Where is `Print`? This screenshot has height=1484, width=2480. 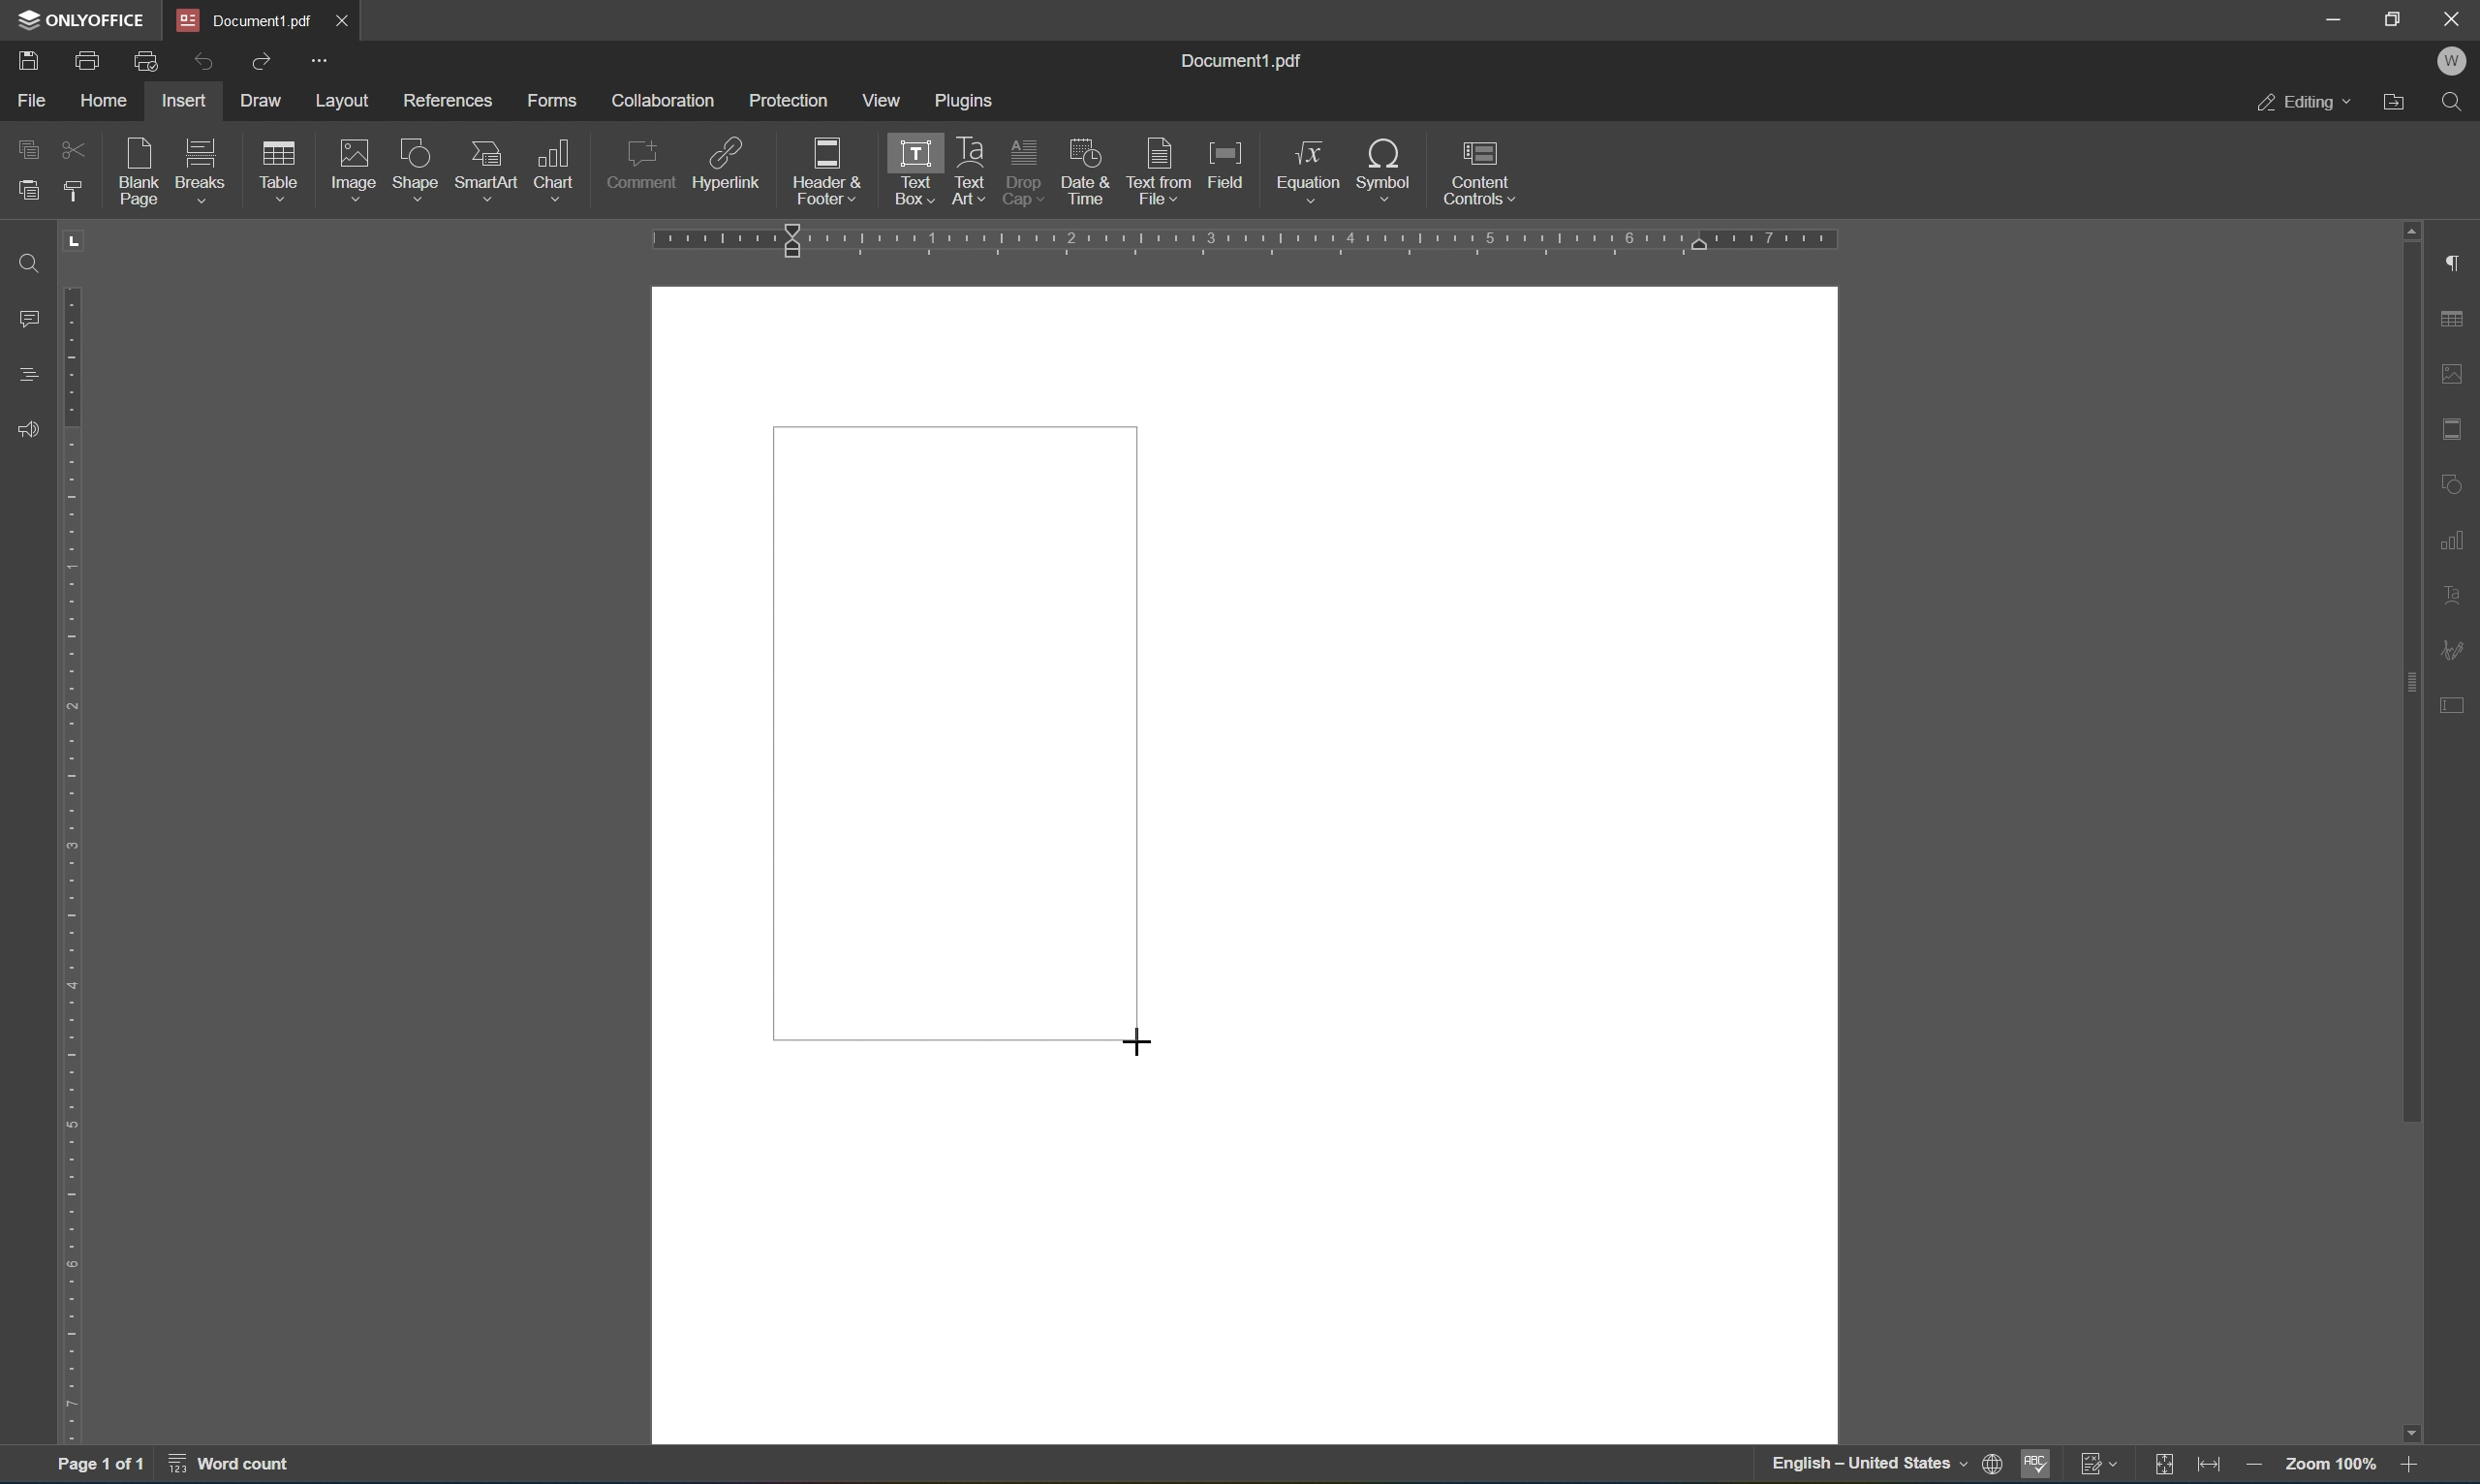
Print is located at coordinates (89, 61).